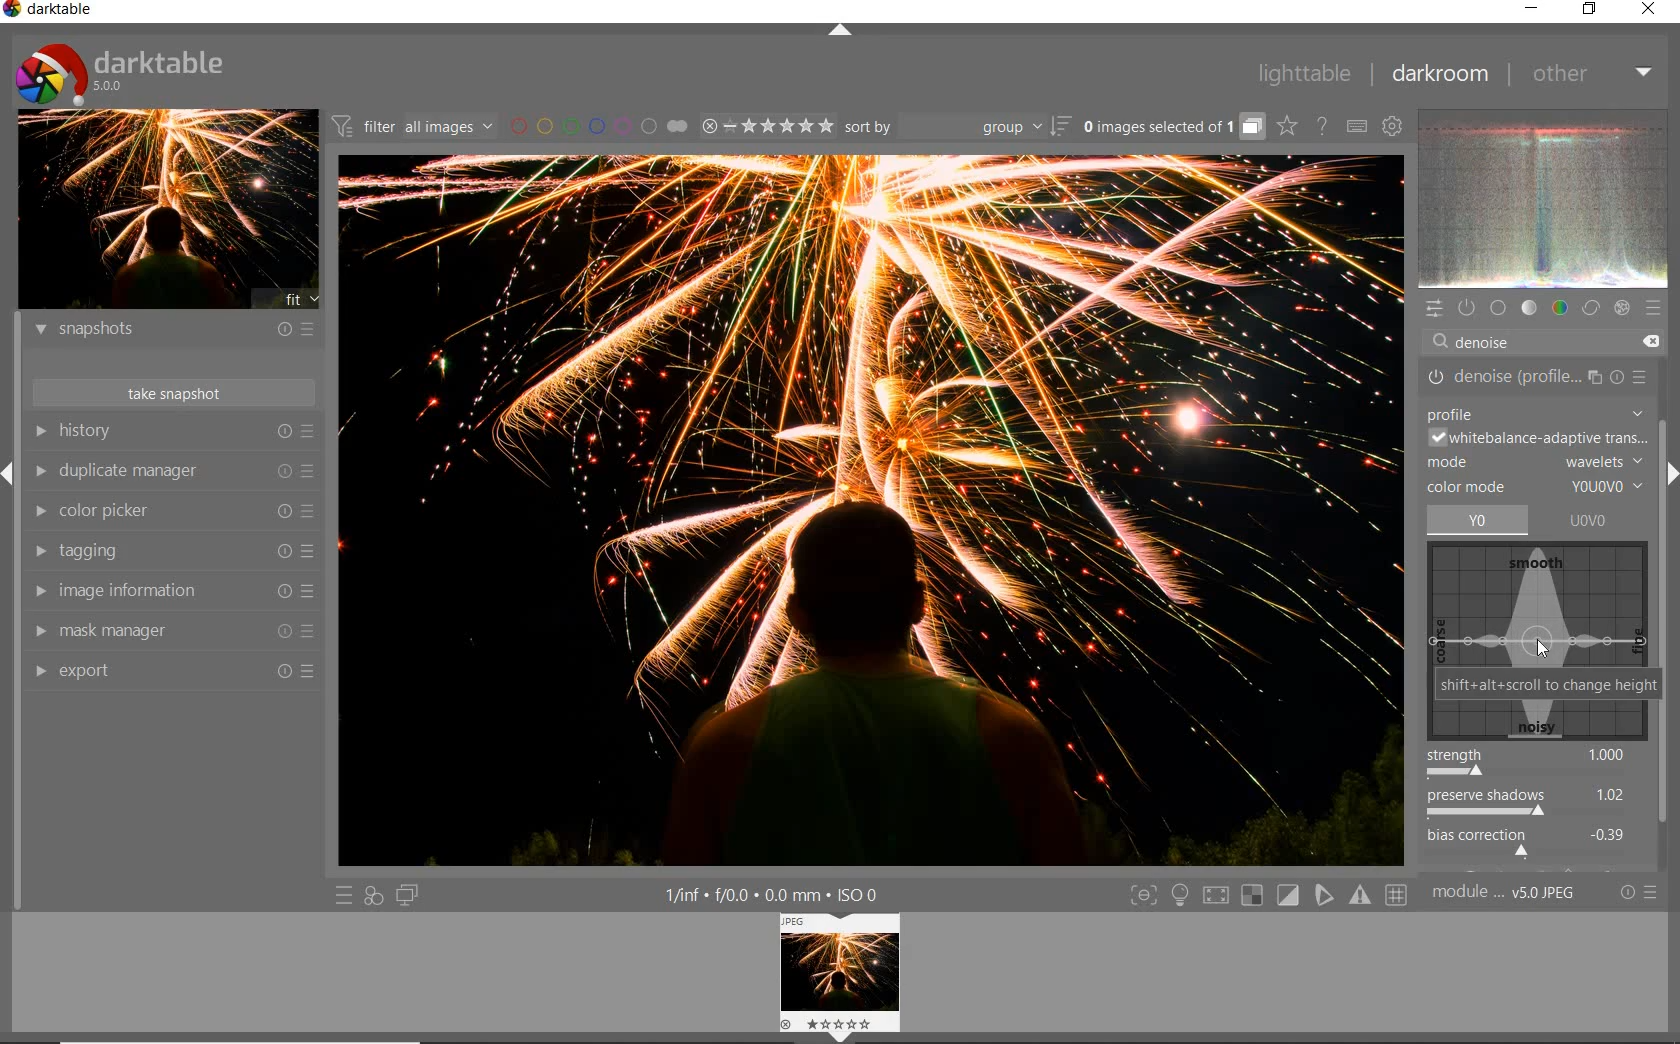  What do you see at coordinates (842, 31) in the screenshot?
I see `expand/collapse` at bounding box center [842, 31].